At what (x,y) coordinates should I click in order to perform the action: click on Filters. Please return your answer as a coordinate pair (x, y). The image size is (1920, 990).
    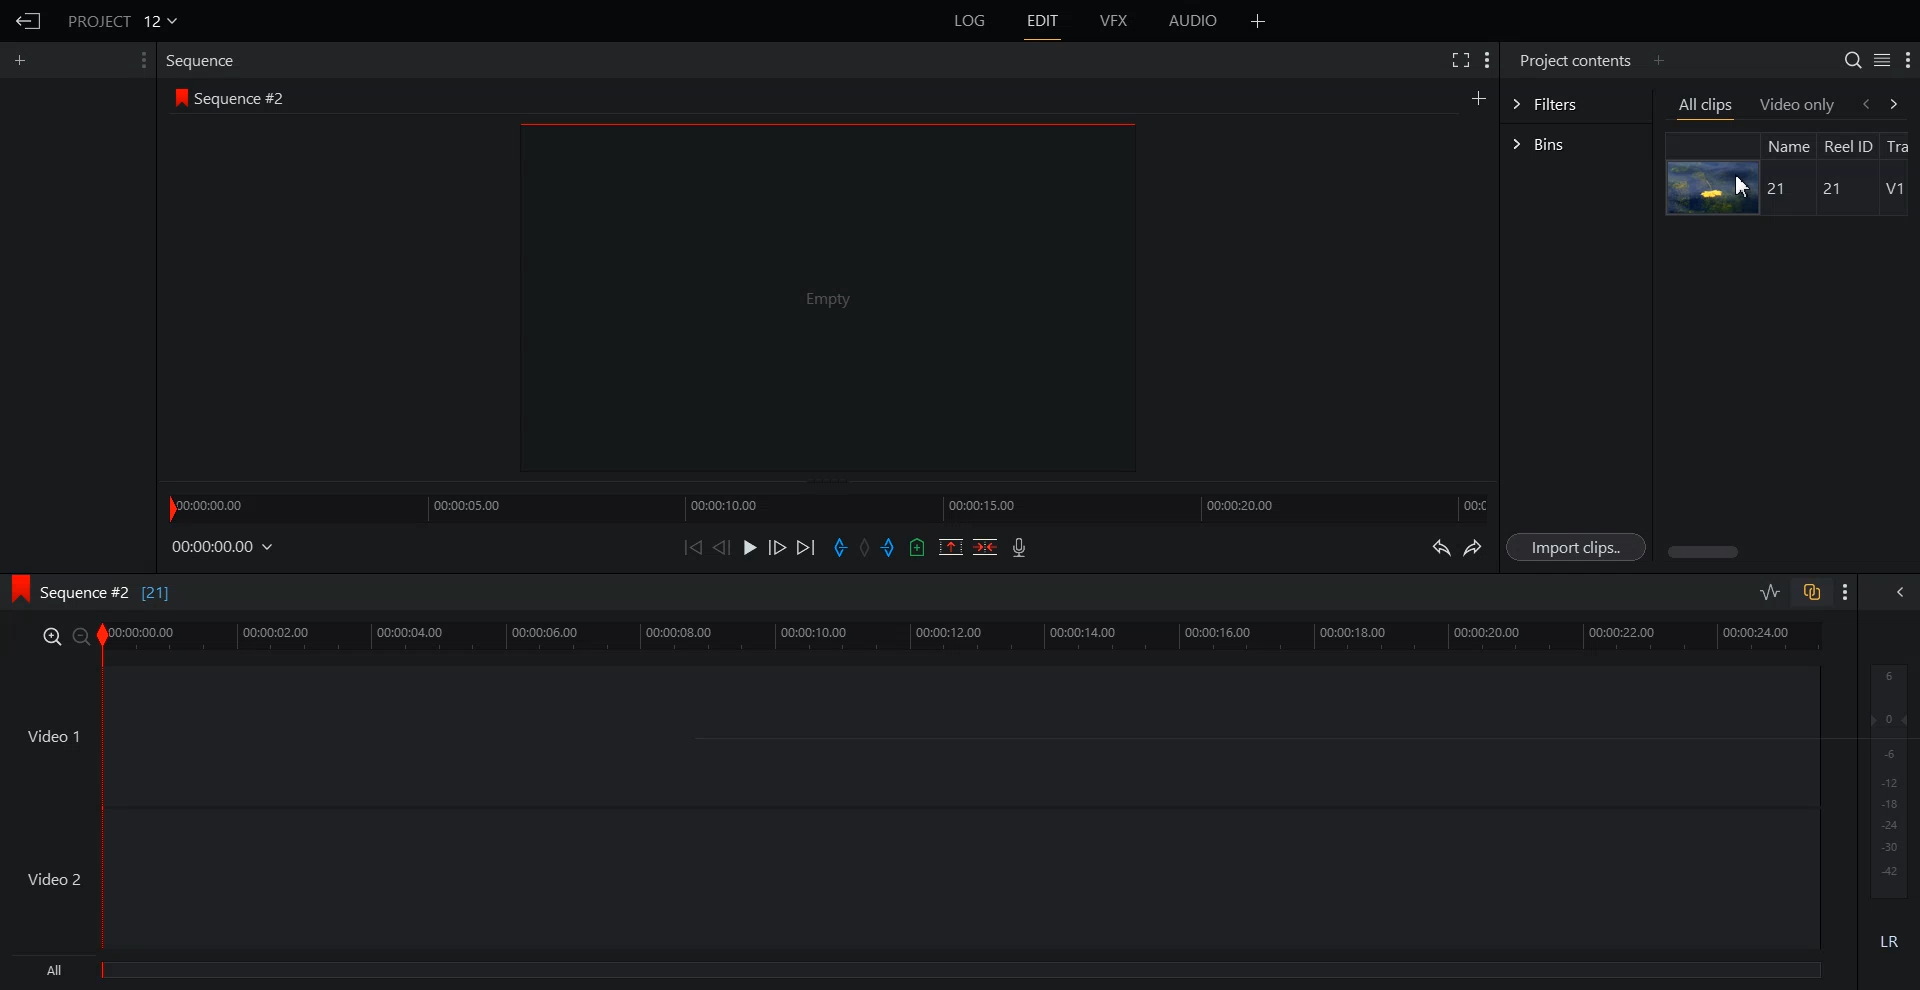
    Looking at the image, I should click on (1576, 104).